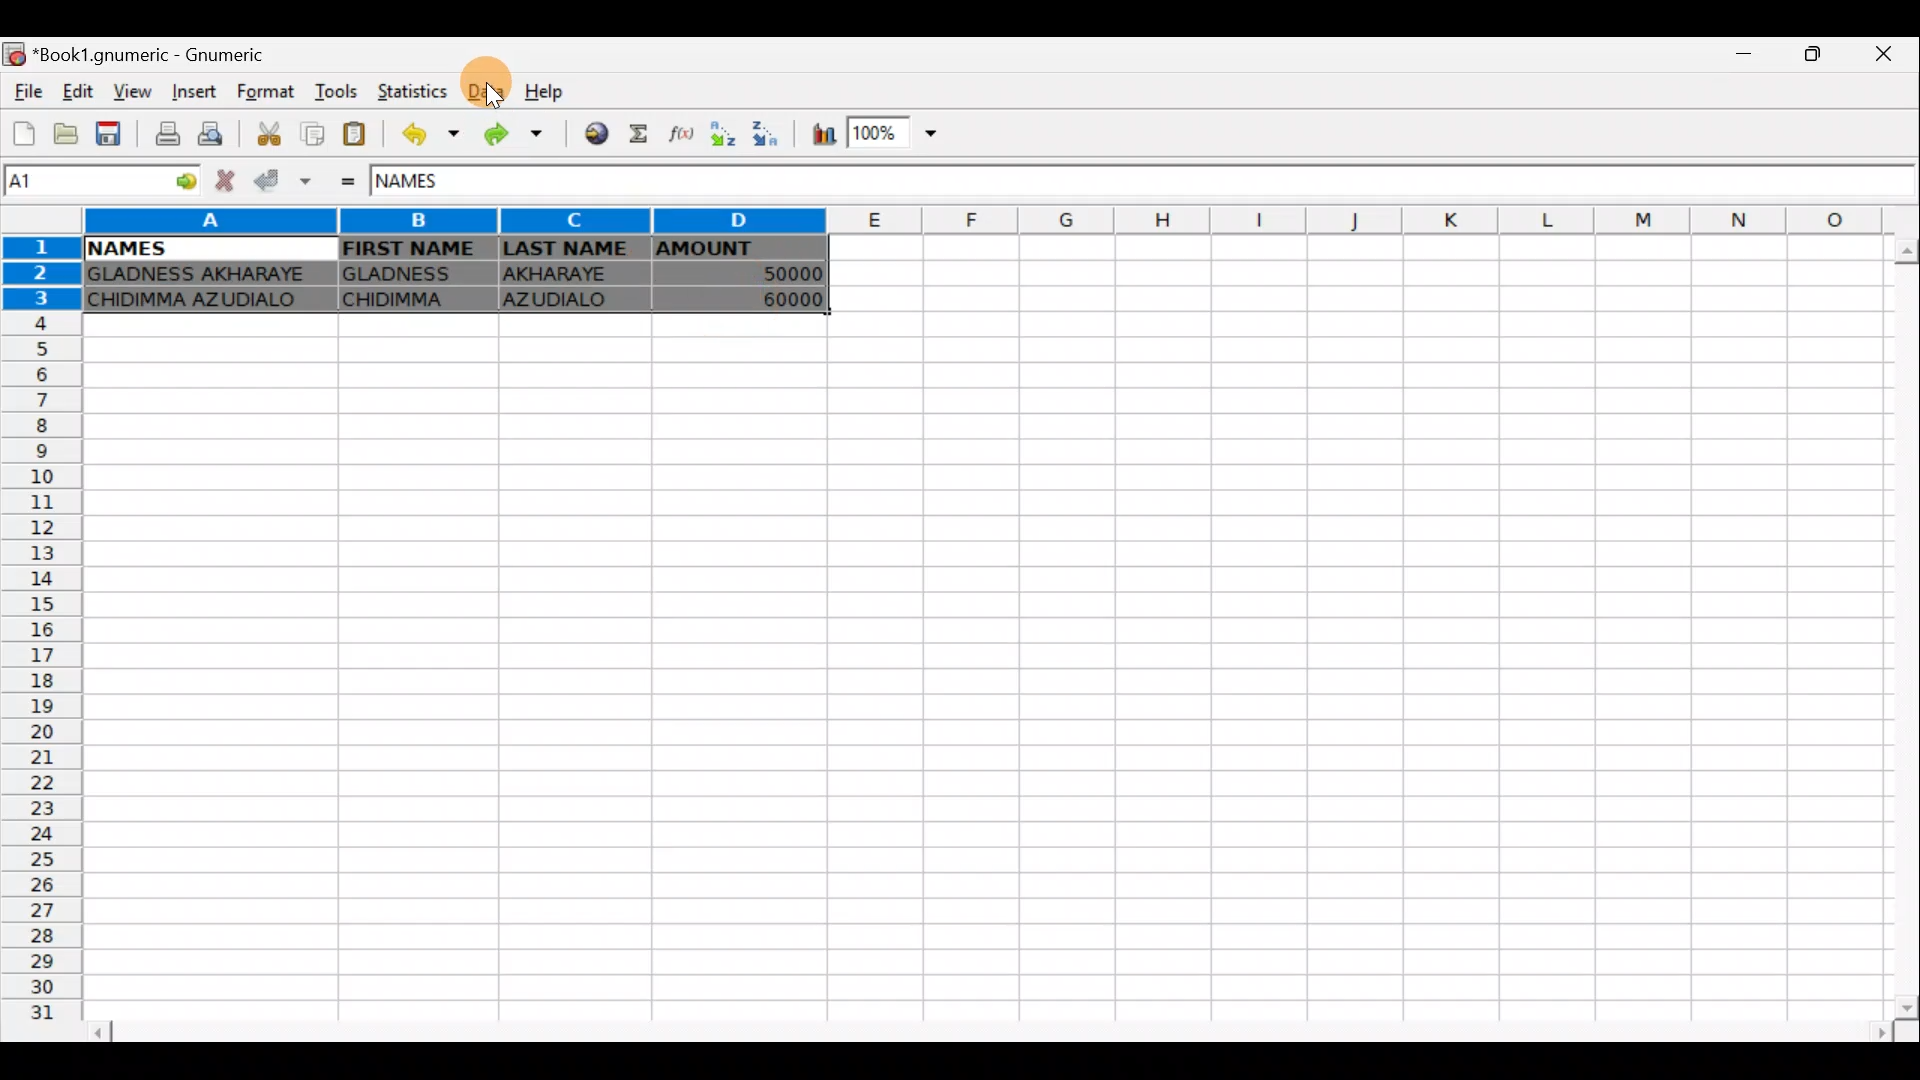 Image resolution: width=1920 pixels, height=1080 pixels. What do you see at coordinates (572, 277) in the screenshot?
I see `AKHARAYE` at bounding box center [572, 277].